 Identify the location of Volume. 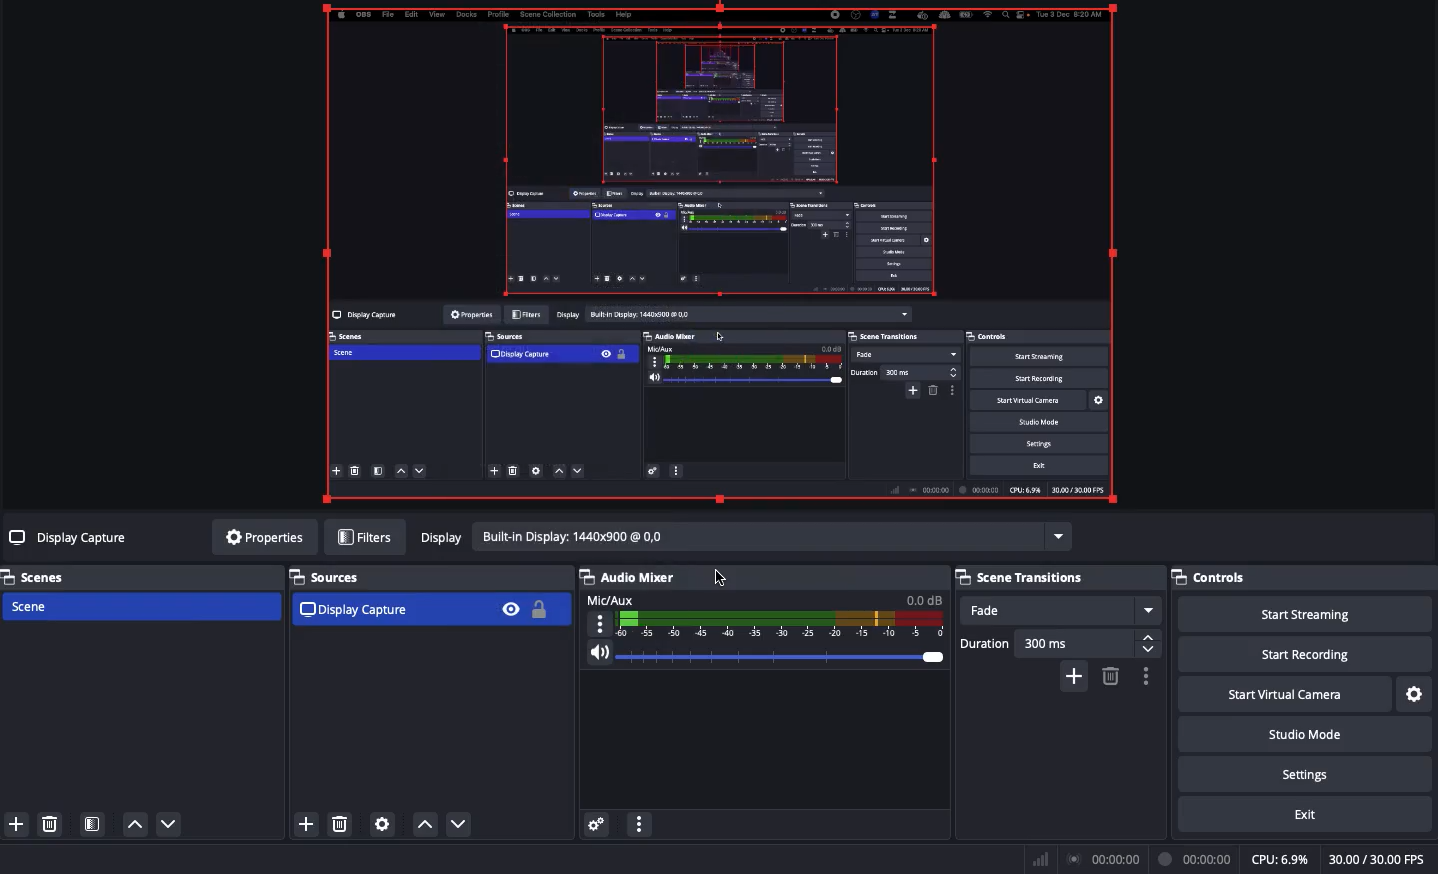
(767, 653).